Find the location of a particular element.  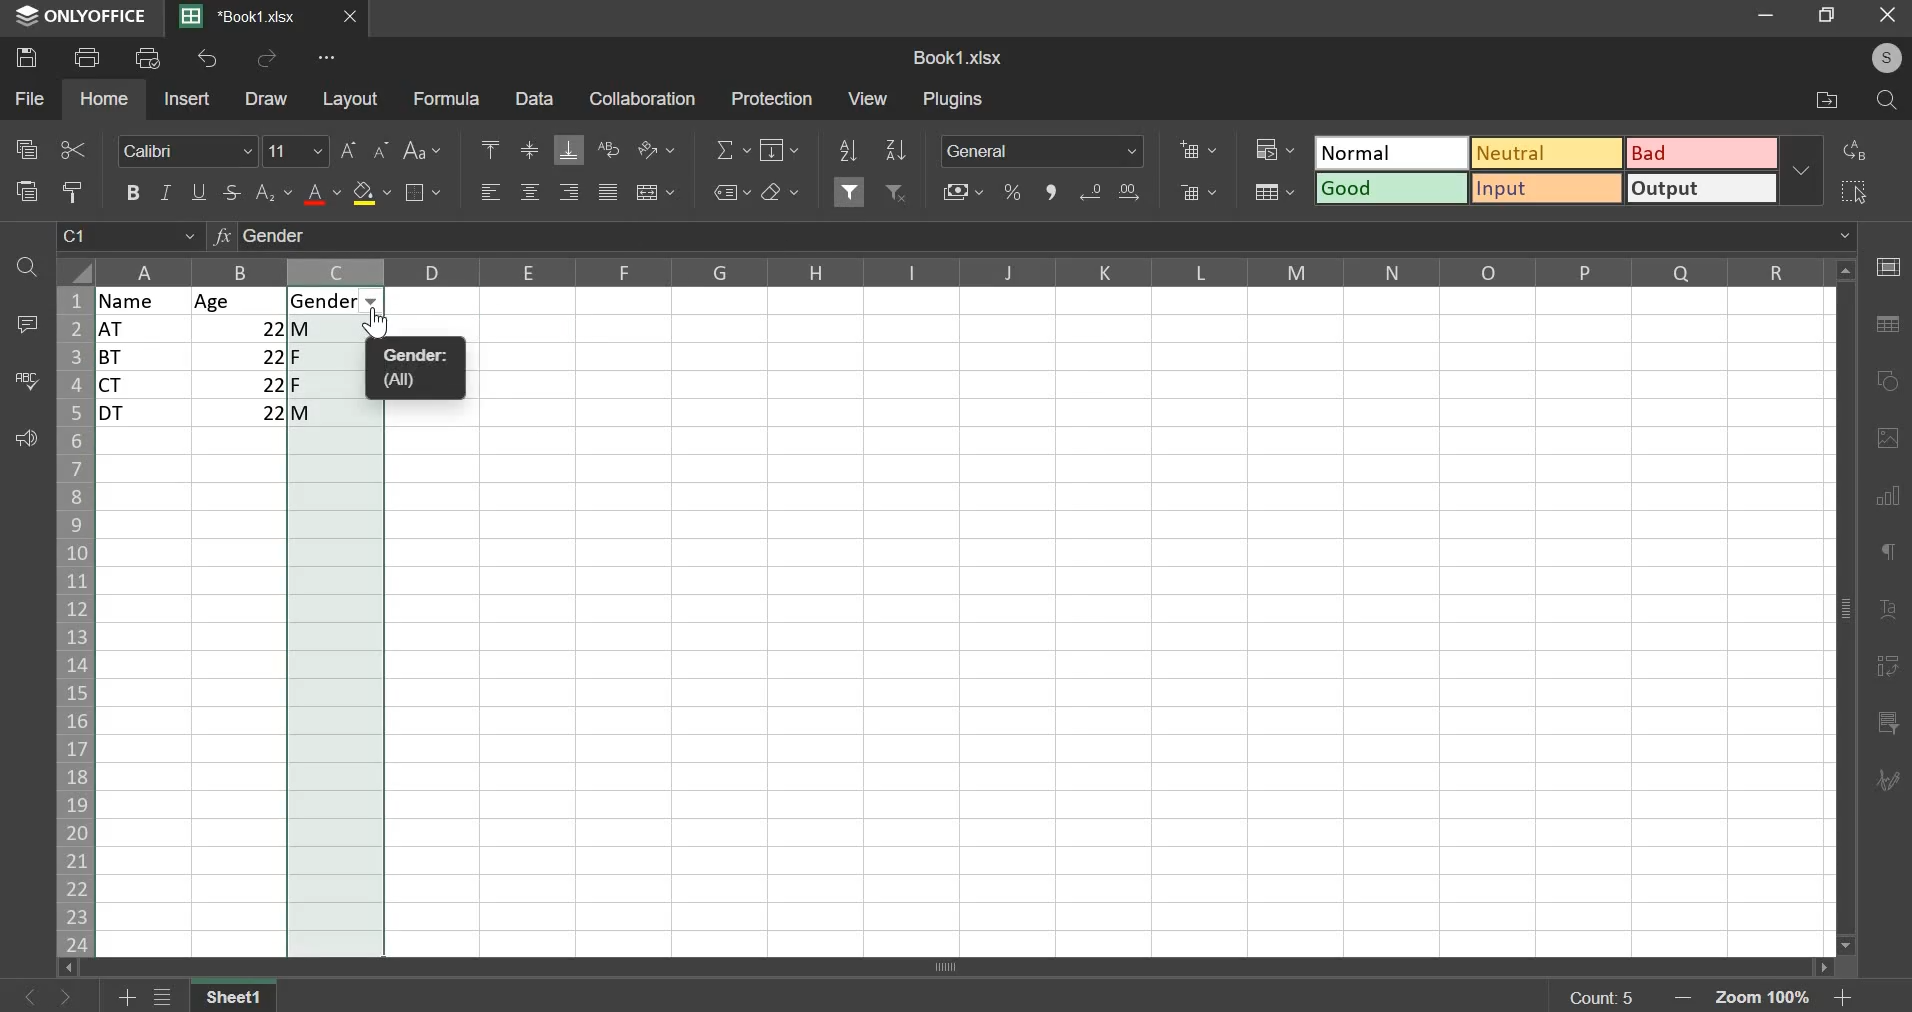

remove filter is located at coordinates (898, 192).